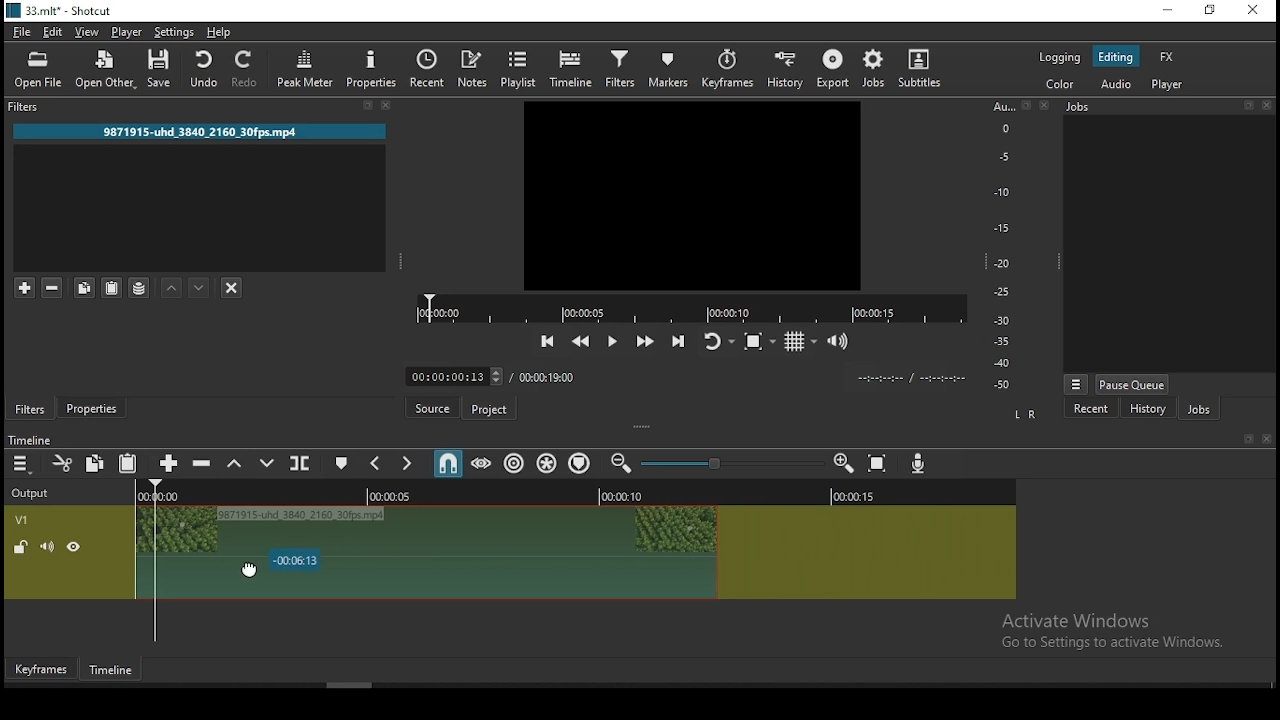  Describe the element at coordinates (1167, 57) in the screenshot. I see `fx` at that location.